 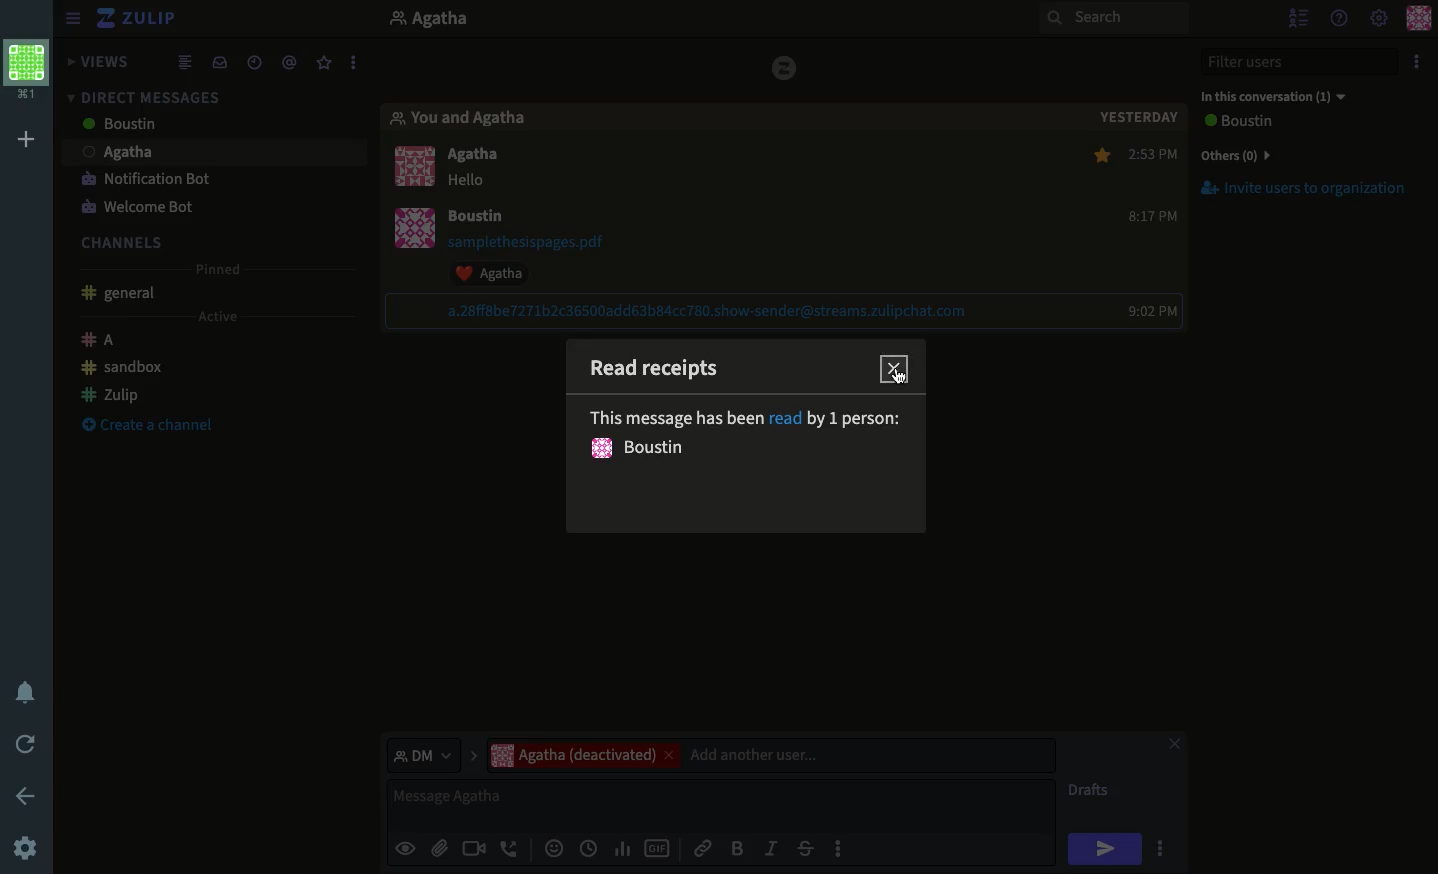 I want to click on Users, so click(x=770, y=755).